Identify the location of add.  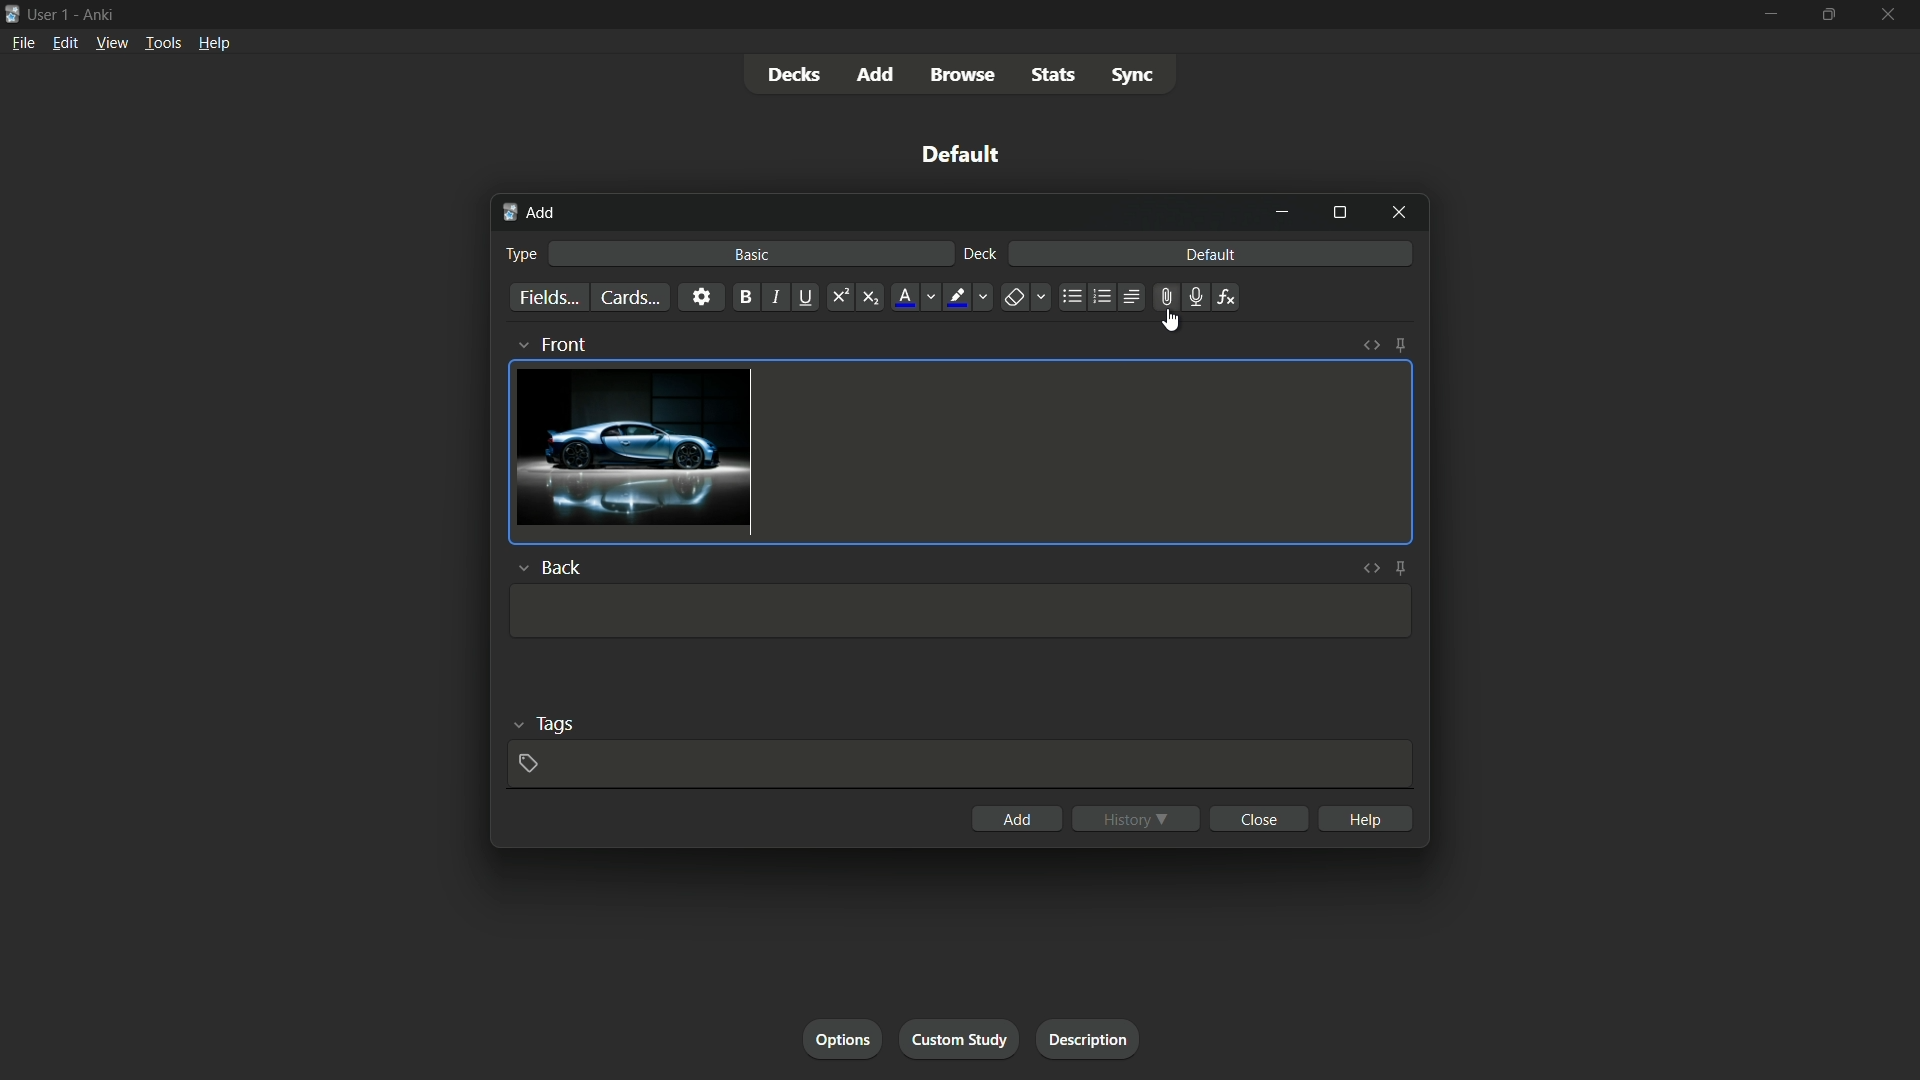
(873, 74).